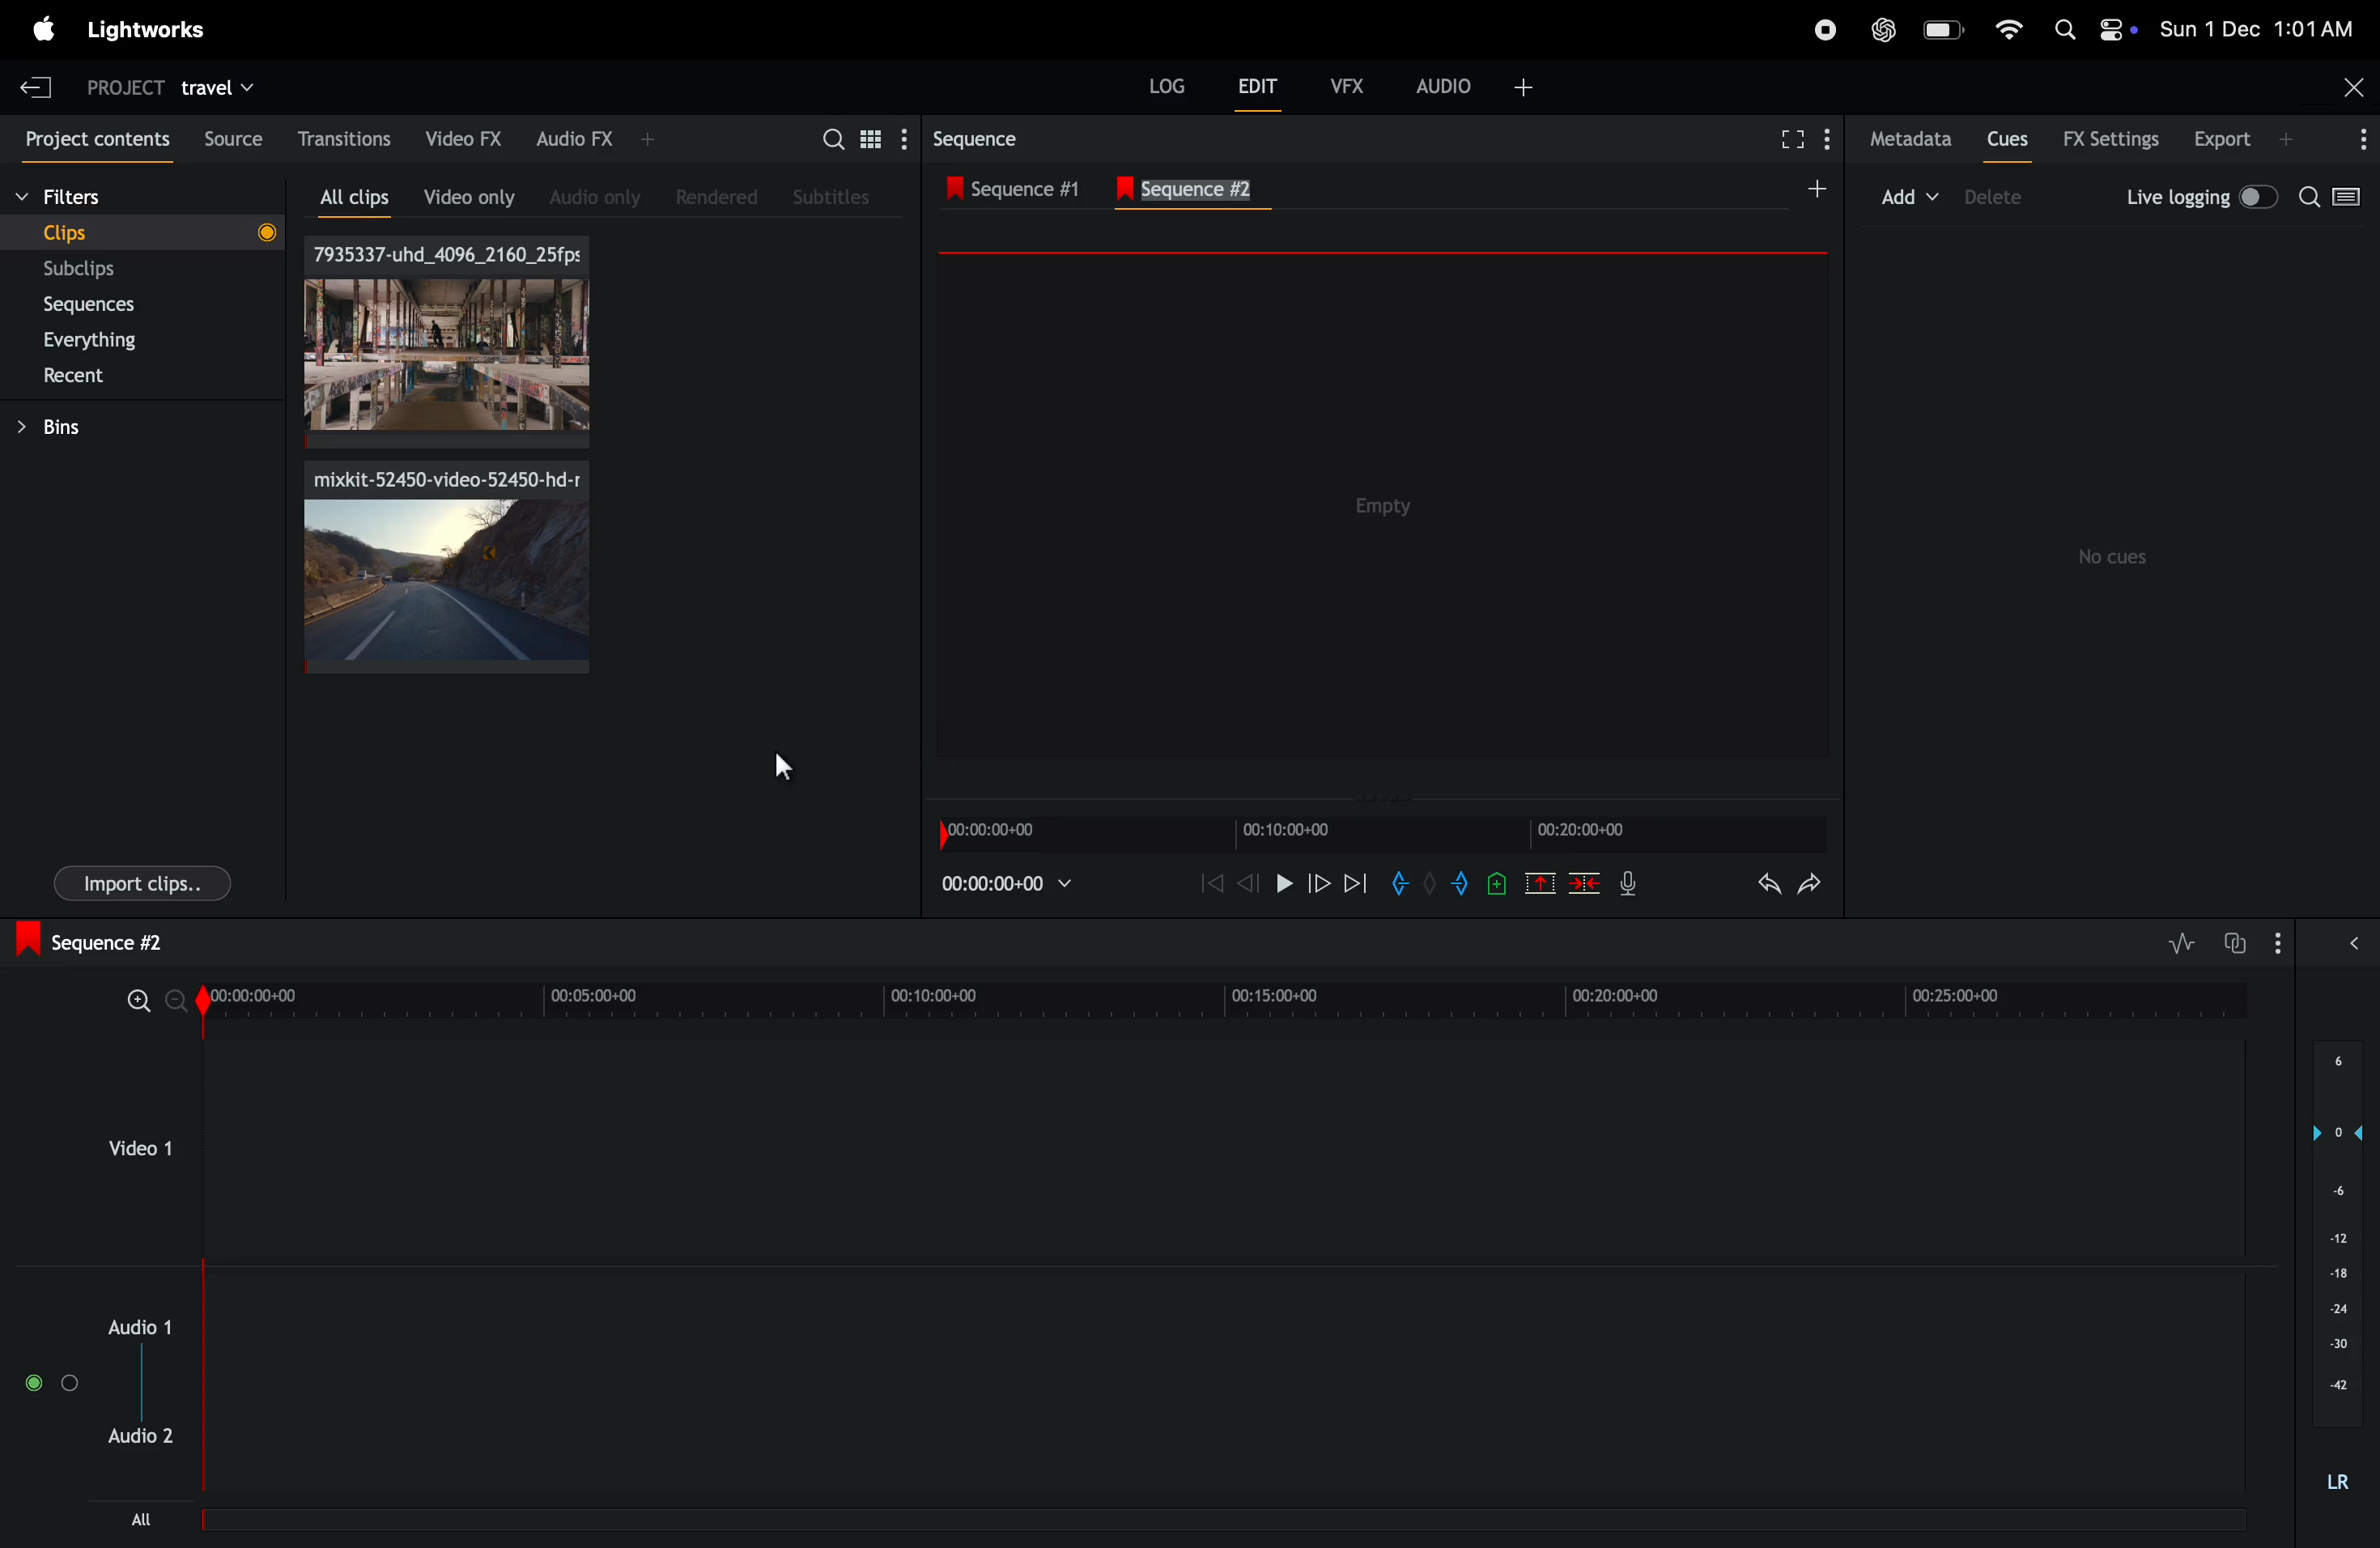 This screenshot has height=1548, width=2380. What do you see at coordinates (717, 196) in the screenshot?
I see `rendered` at bounding box center [717, 196].